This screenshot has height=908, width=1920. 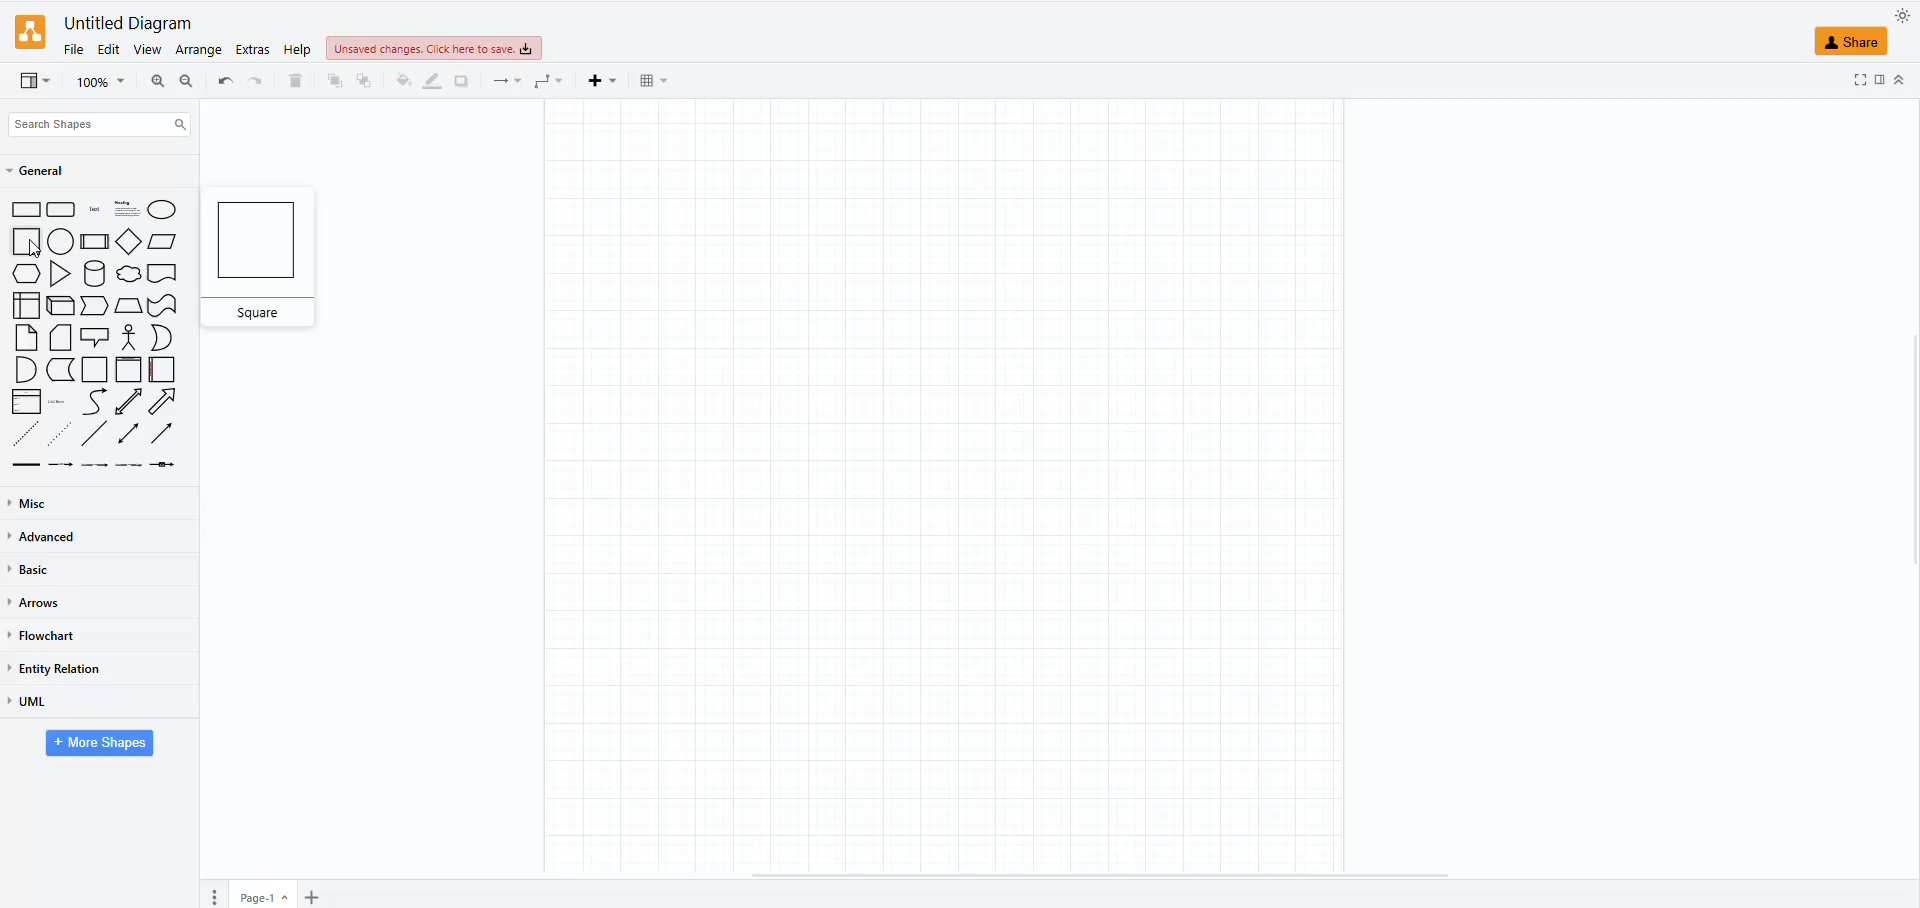 I want to click on vertical container, so click(x=130, y=369).